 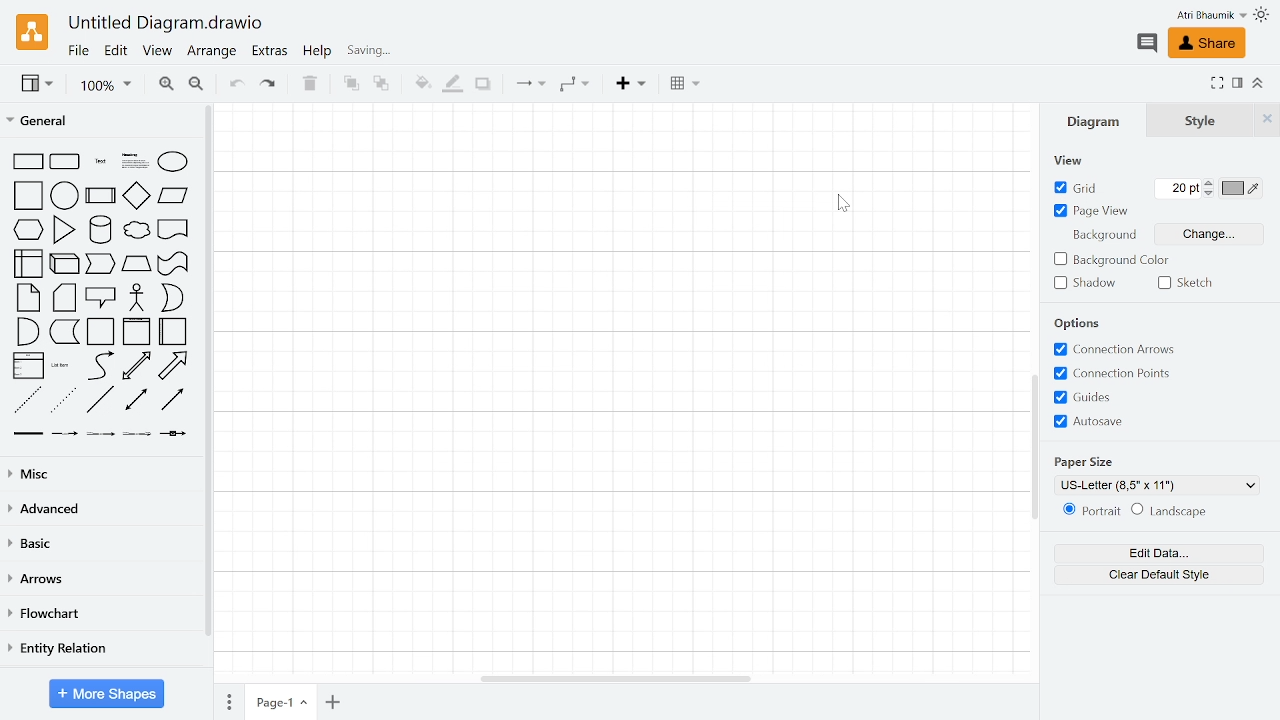 What do you see at coordinates (1082, 187) in the screenshot?
I see `grid` at bounding box center [1082, 187].